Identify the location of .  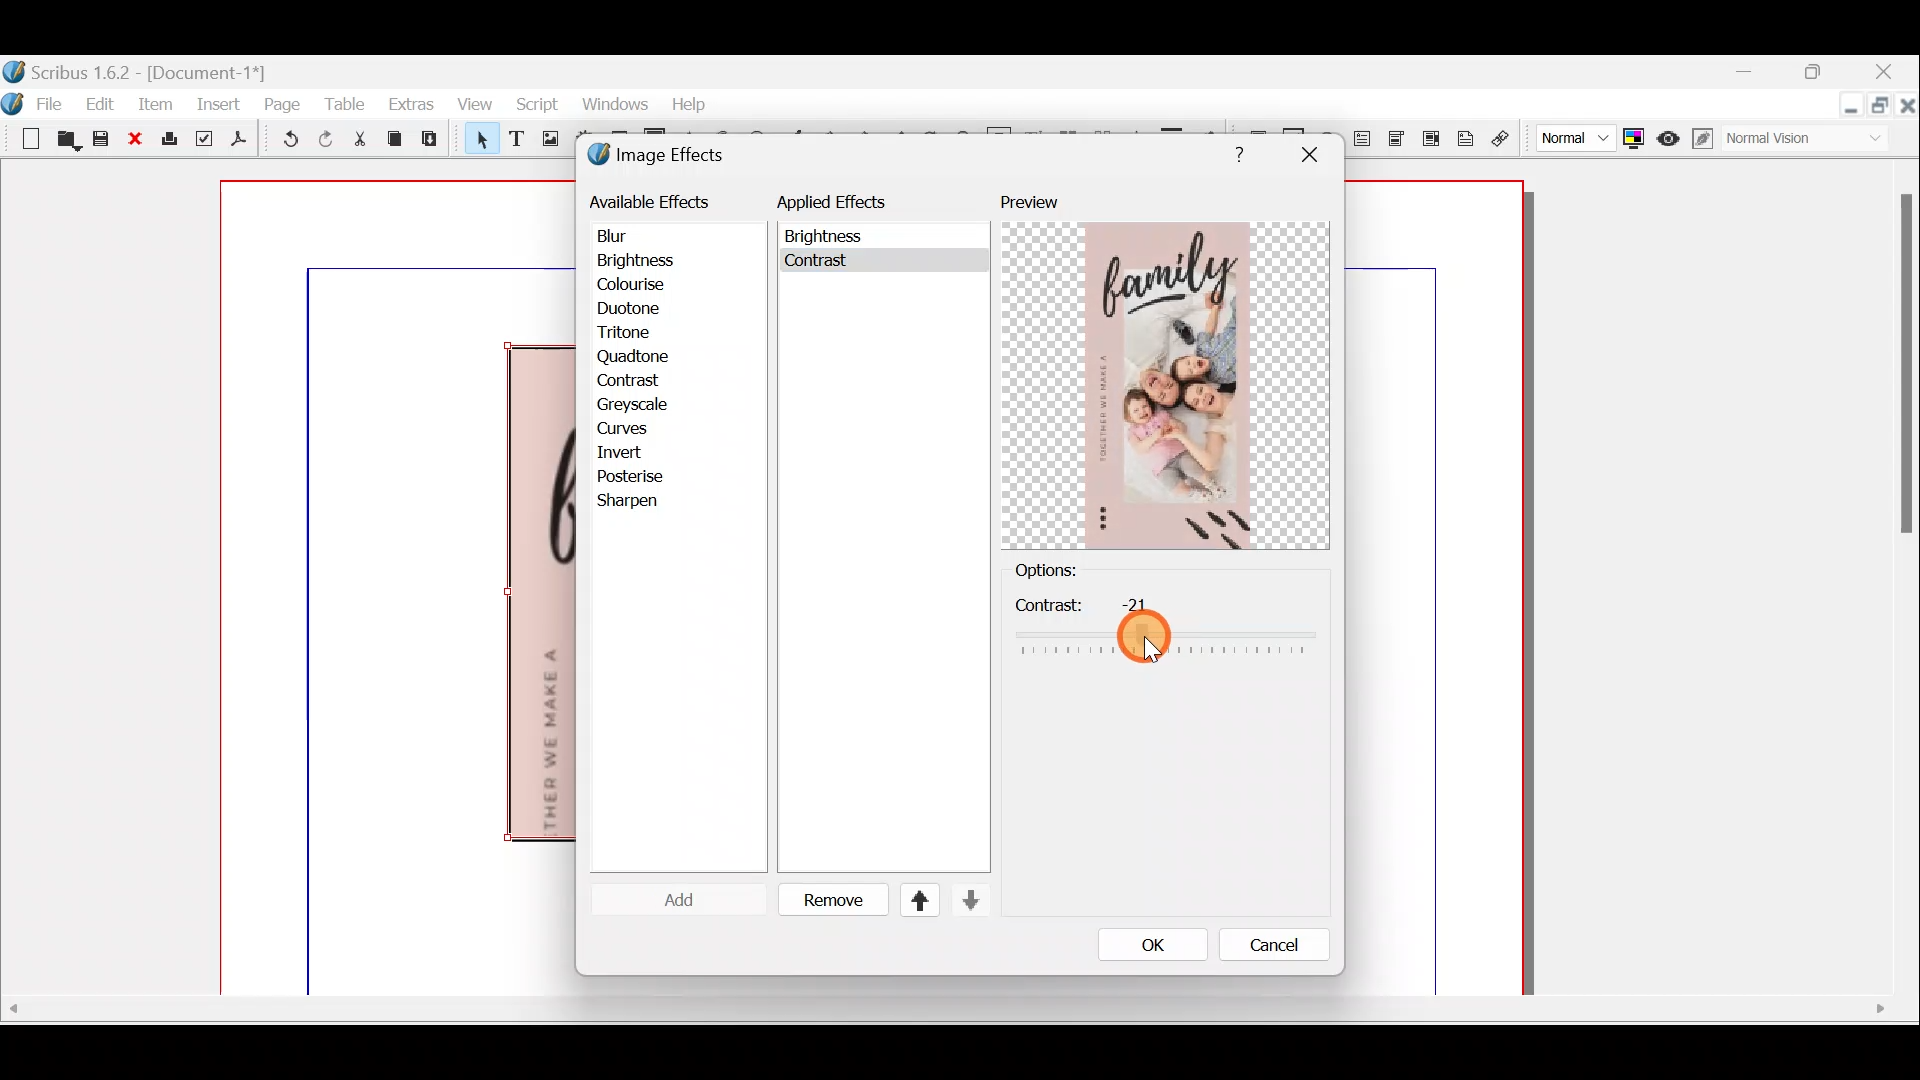
(1308, 155).